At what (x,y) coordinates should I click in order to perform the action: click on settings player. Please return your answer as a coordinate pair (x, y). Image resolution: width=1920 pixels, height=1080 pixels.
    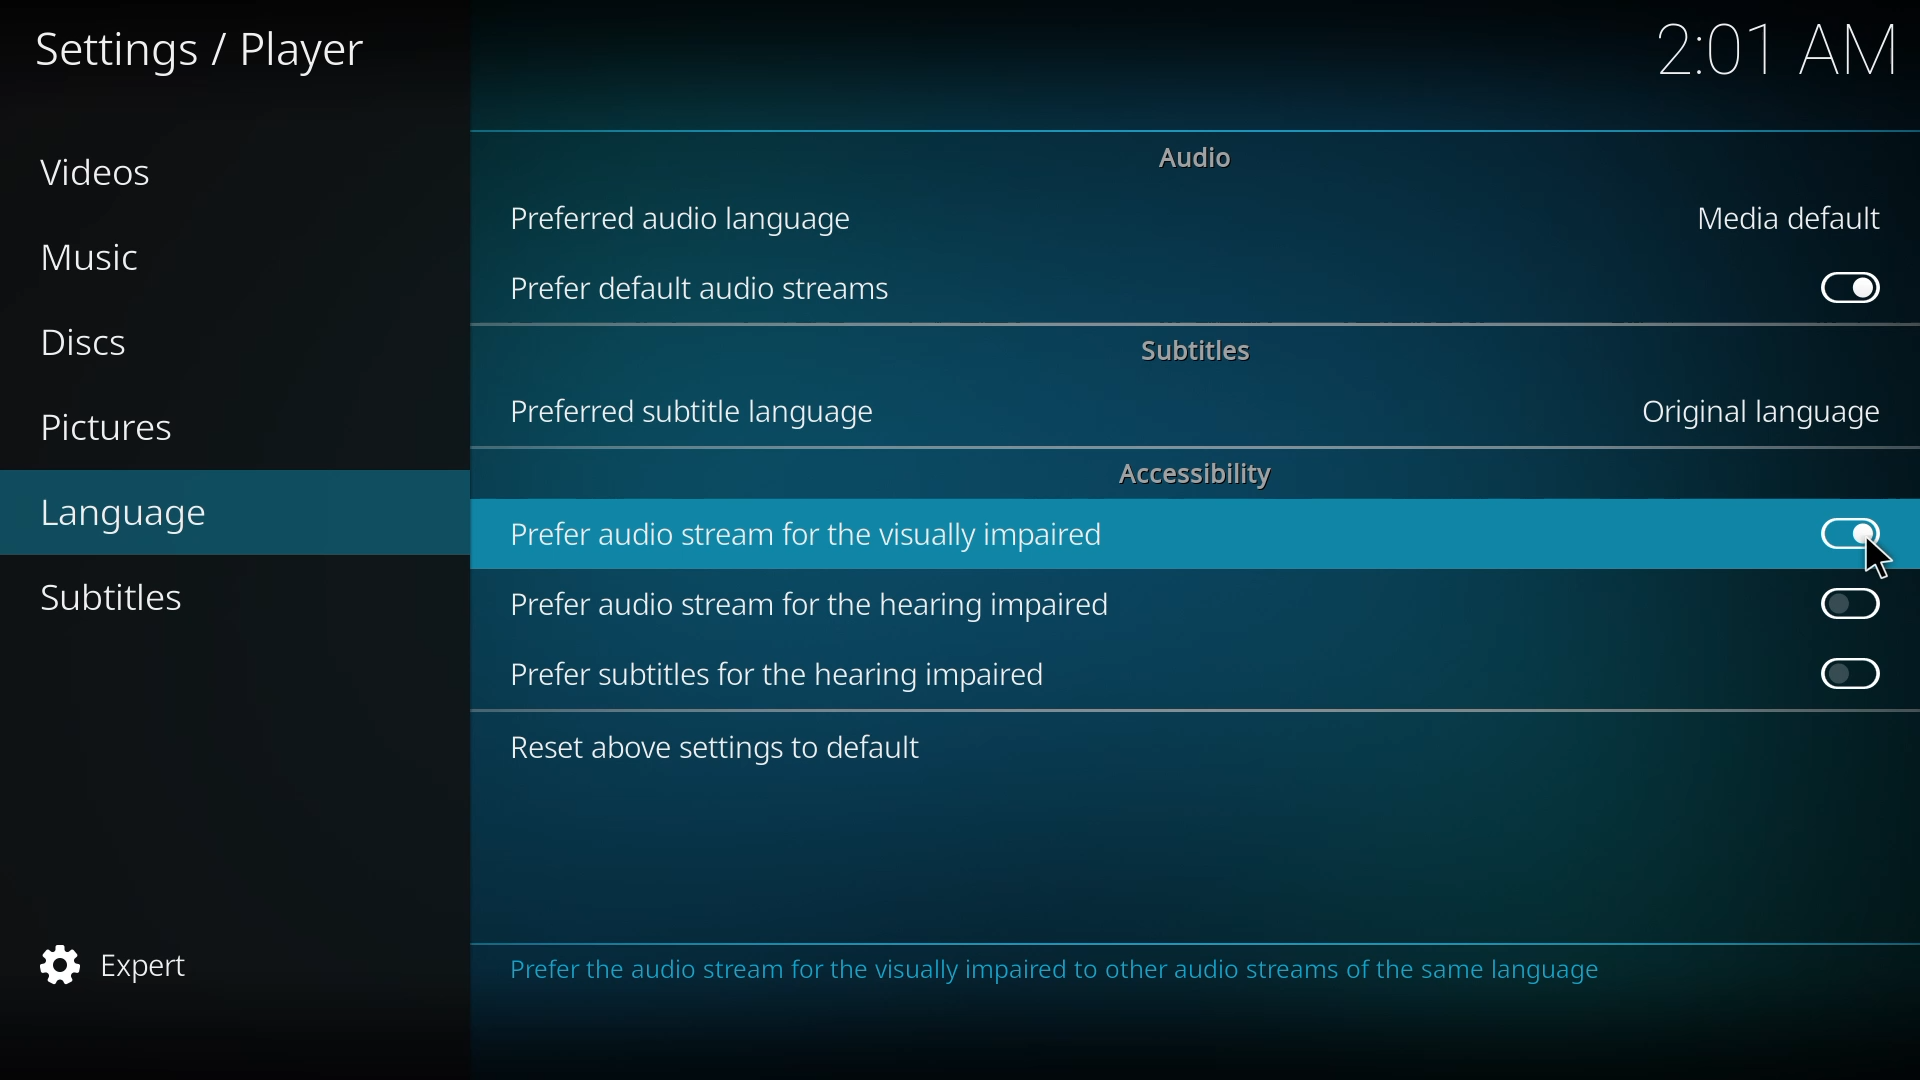
    Looking at the image, I should click on (202, 46).